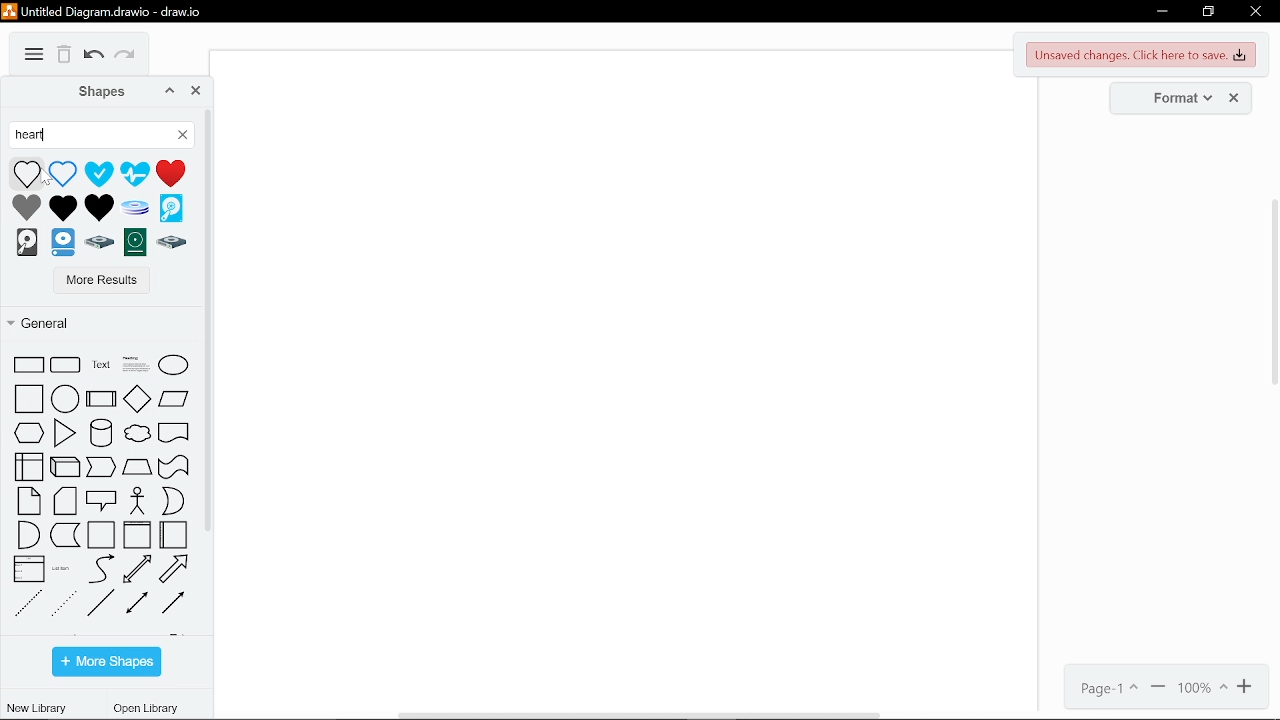  Describe the element at coordinates (176, 602) in the screenshot. I see `directional connector ` at that location.